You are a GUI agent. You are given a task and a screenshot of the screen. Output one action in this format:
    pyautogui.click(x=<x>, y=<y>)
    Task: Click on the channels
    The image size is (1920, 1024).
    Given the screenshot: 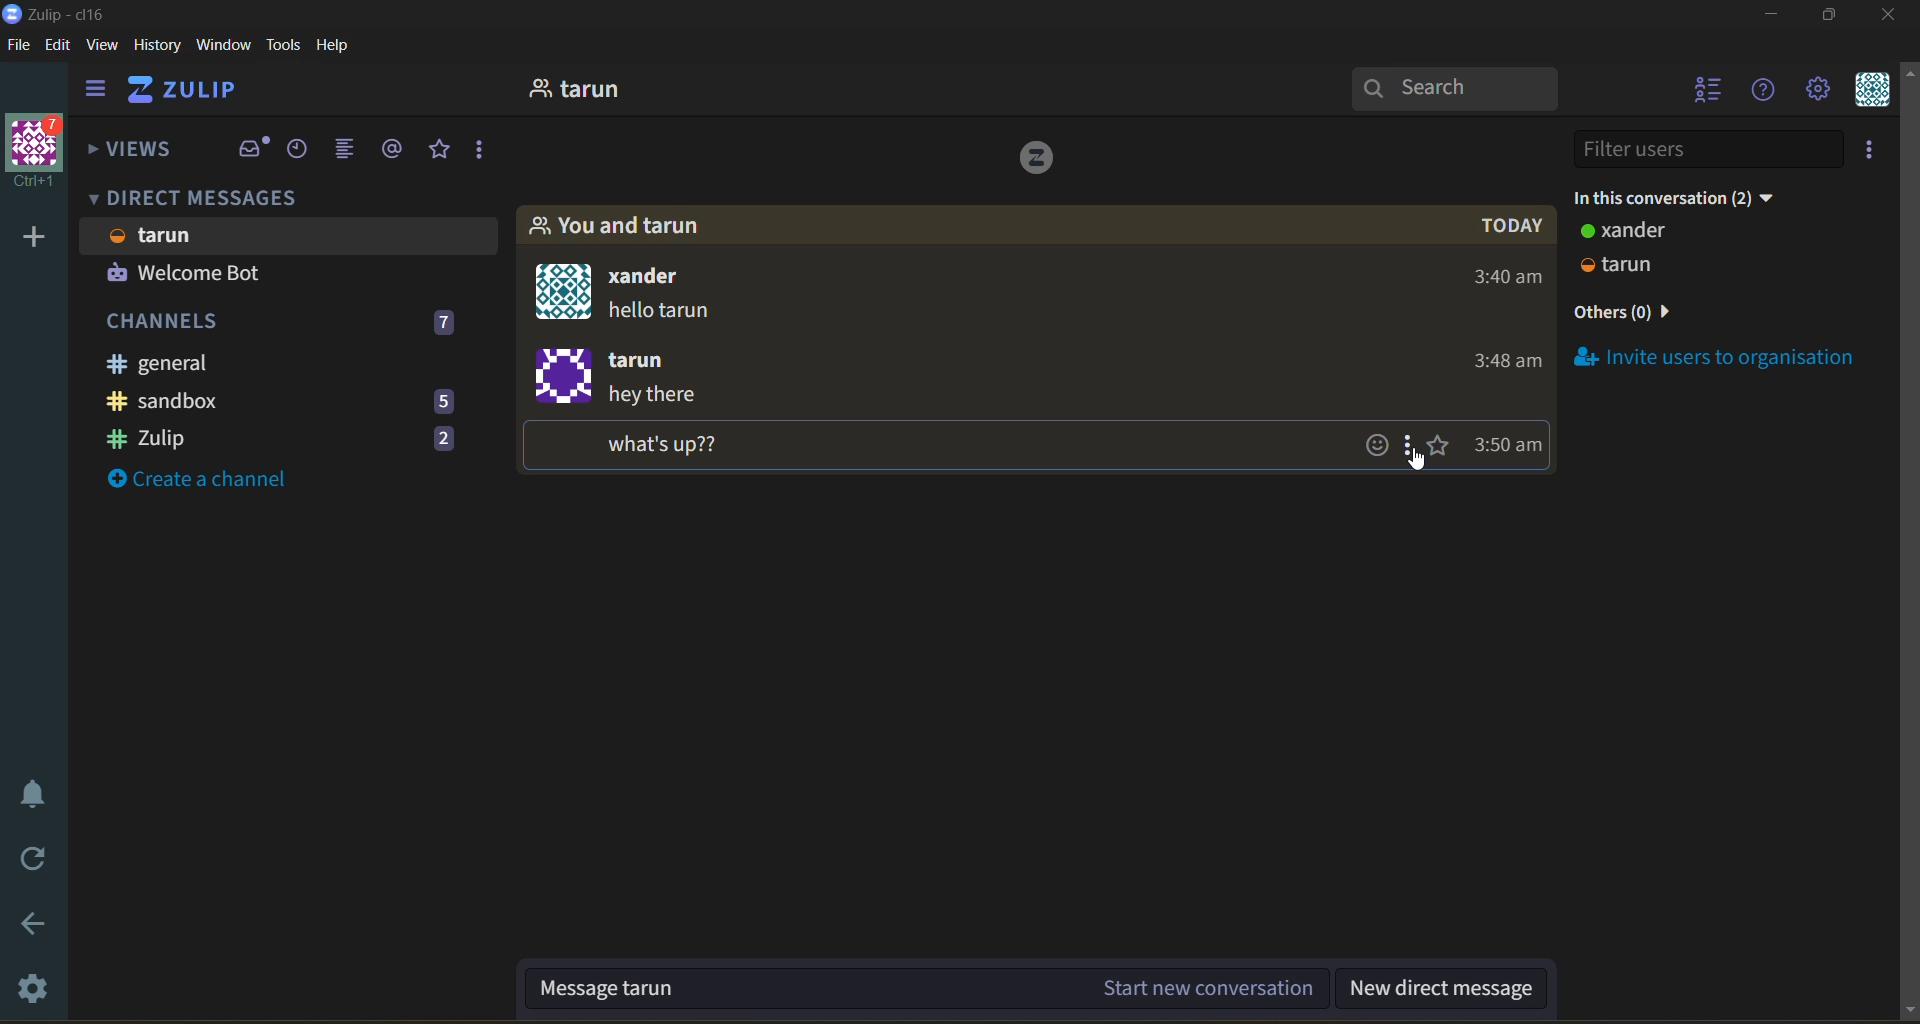 What is the action you would take?
    pyautogui.click(x=288, y=326)
    